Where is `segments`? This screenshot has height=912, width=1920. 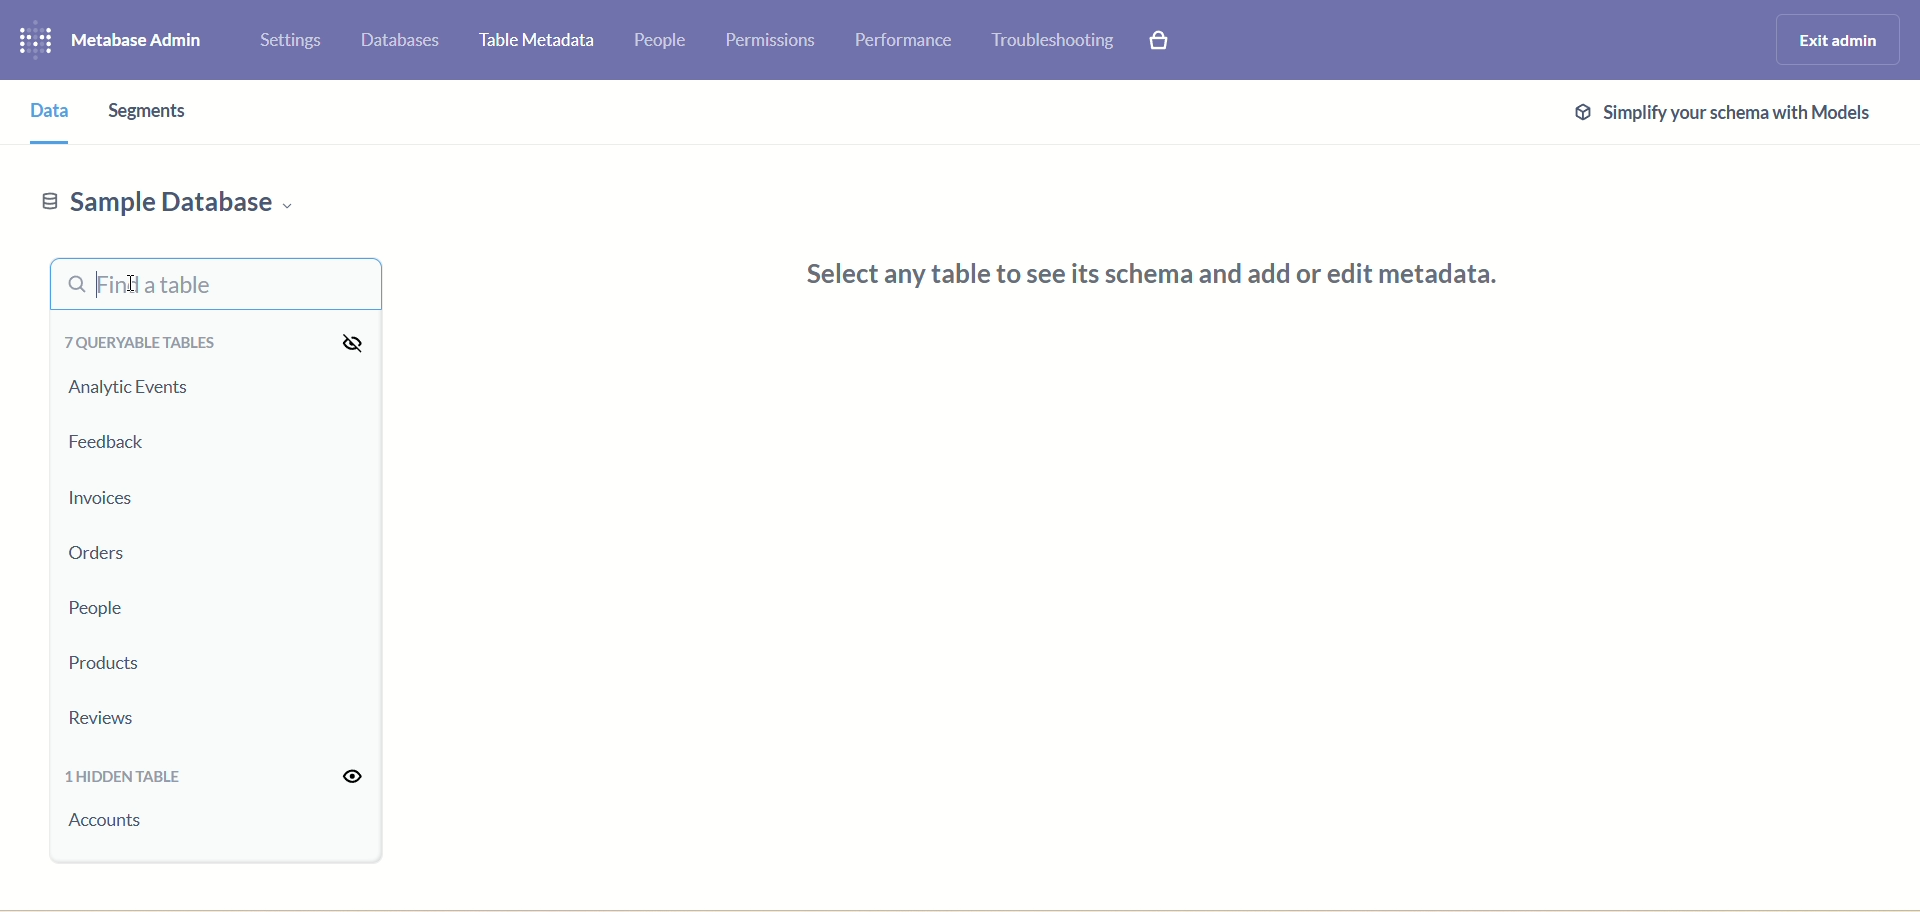
segments is located at coordinates (159, 115).